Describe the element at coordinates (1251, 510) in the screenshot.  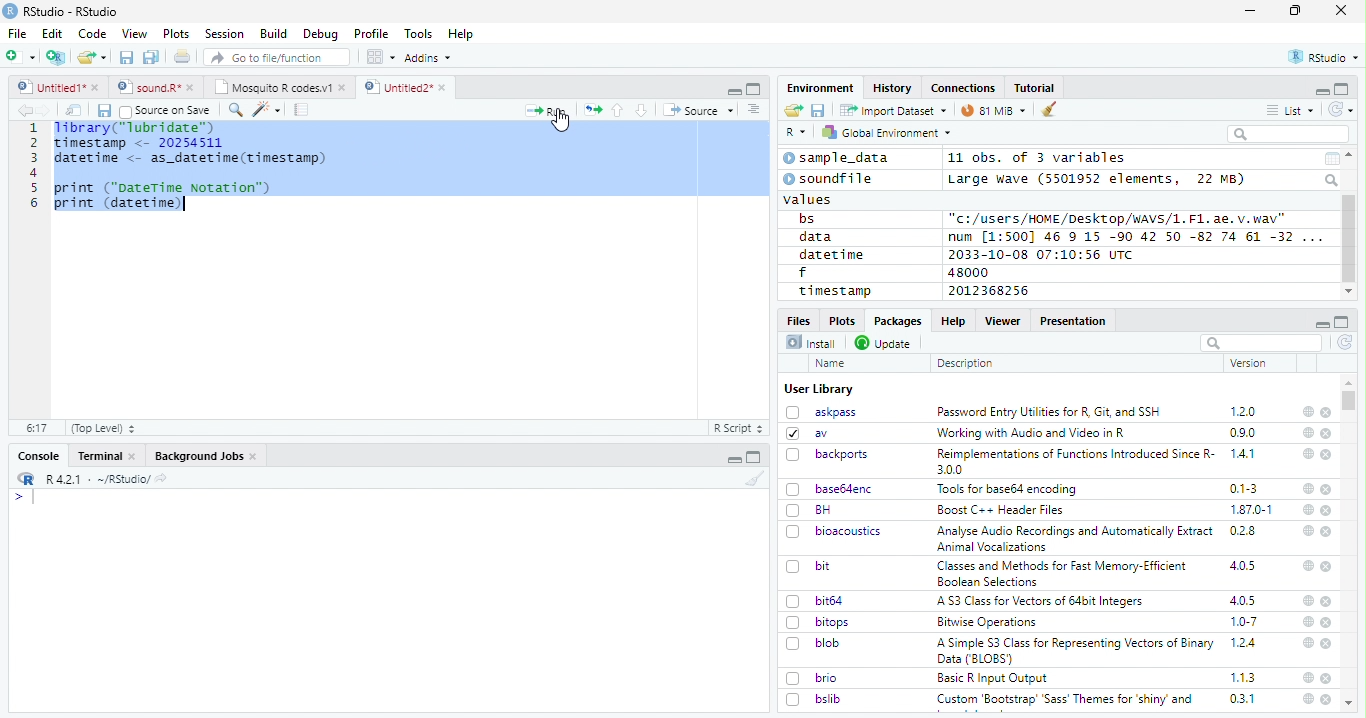
I see `1.87.0-1` at that location.